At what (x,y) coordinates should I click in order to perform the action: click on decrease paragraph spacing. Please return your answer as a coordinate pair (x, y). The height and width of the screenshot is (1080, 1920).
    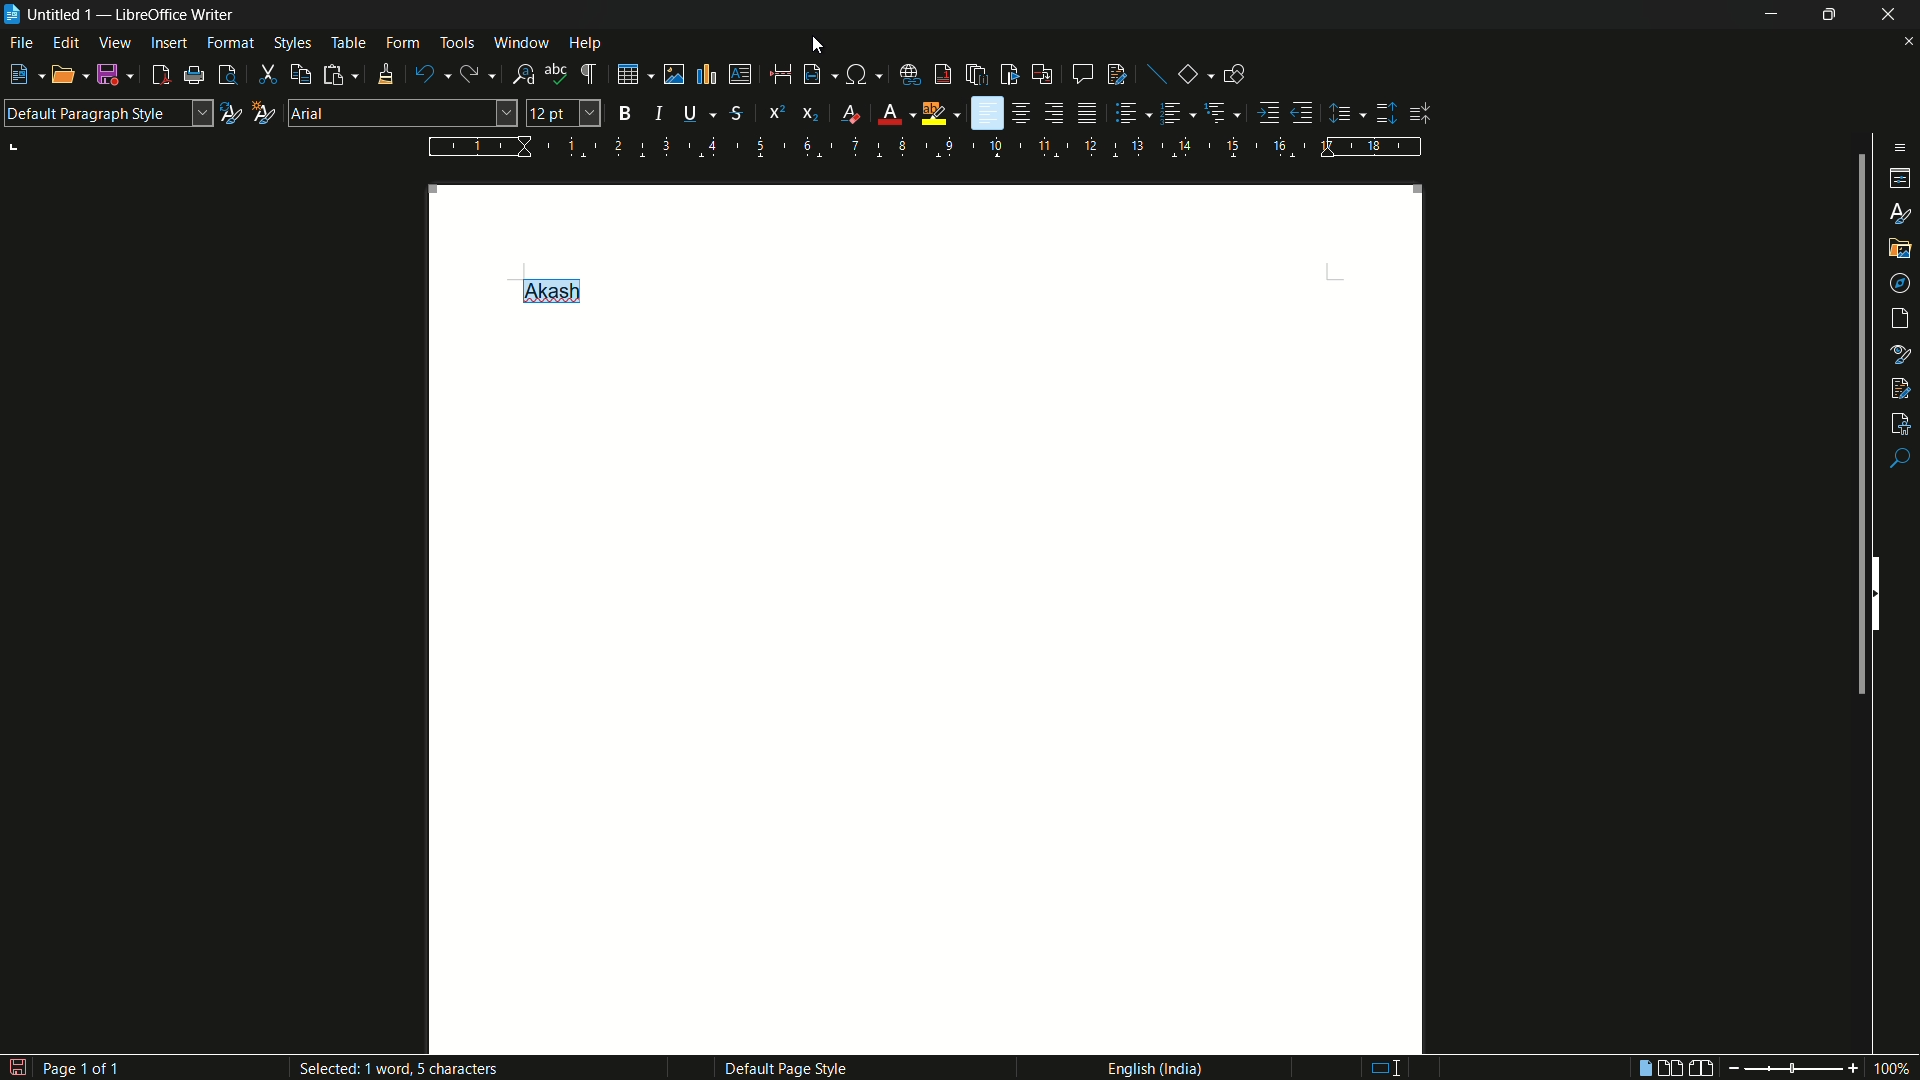
    Looking at the image, I should click on (1422, 114).